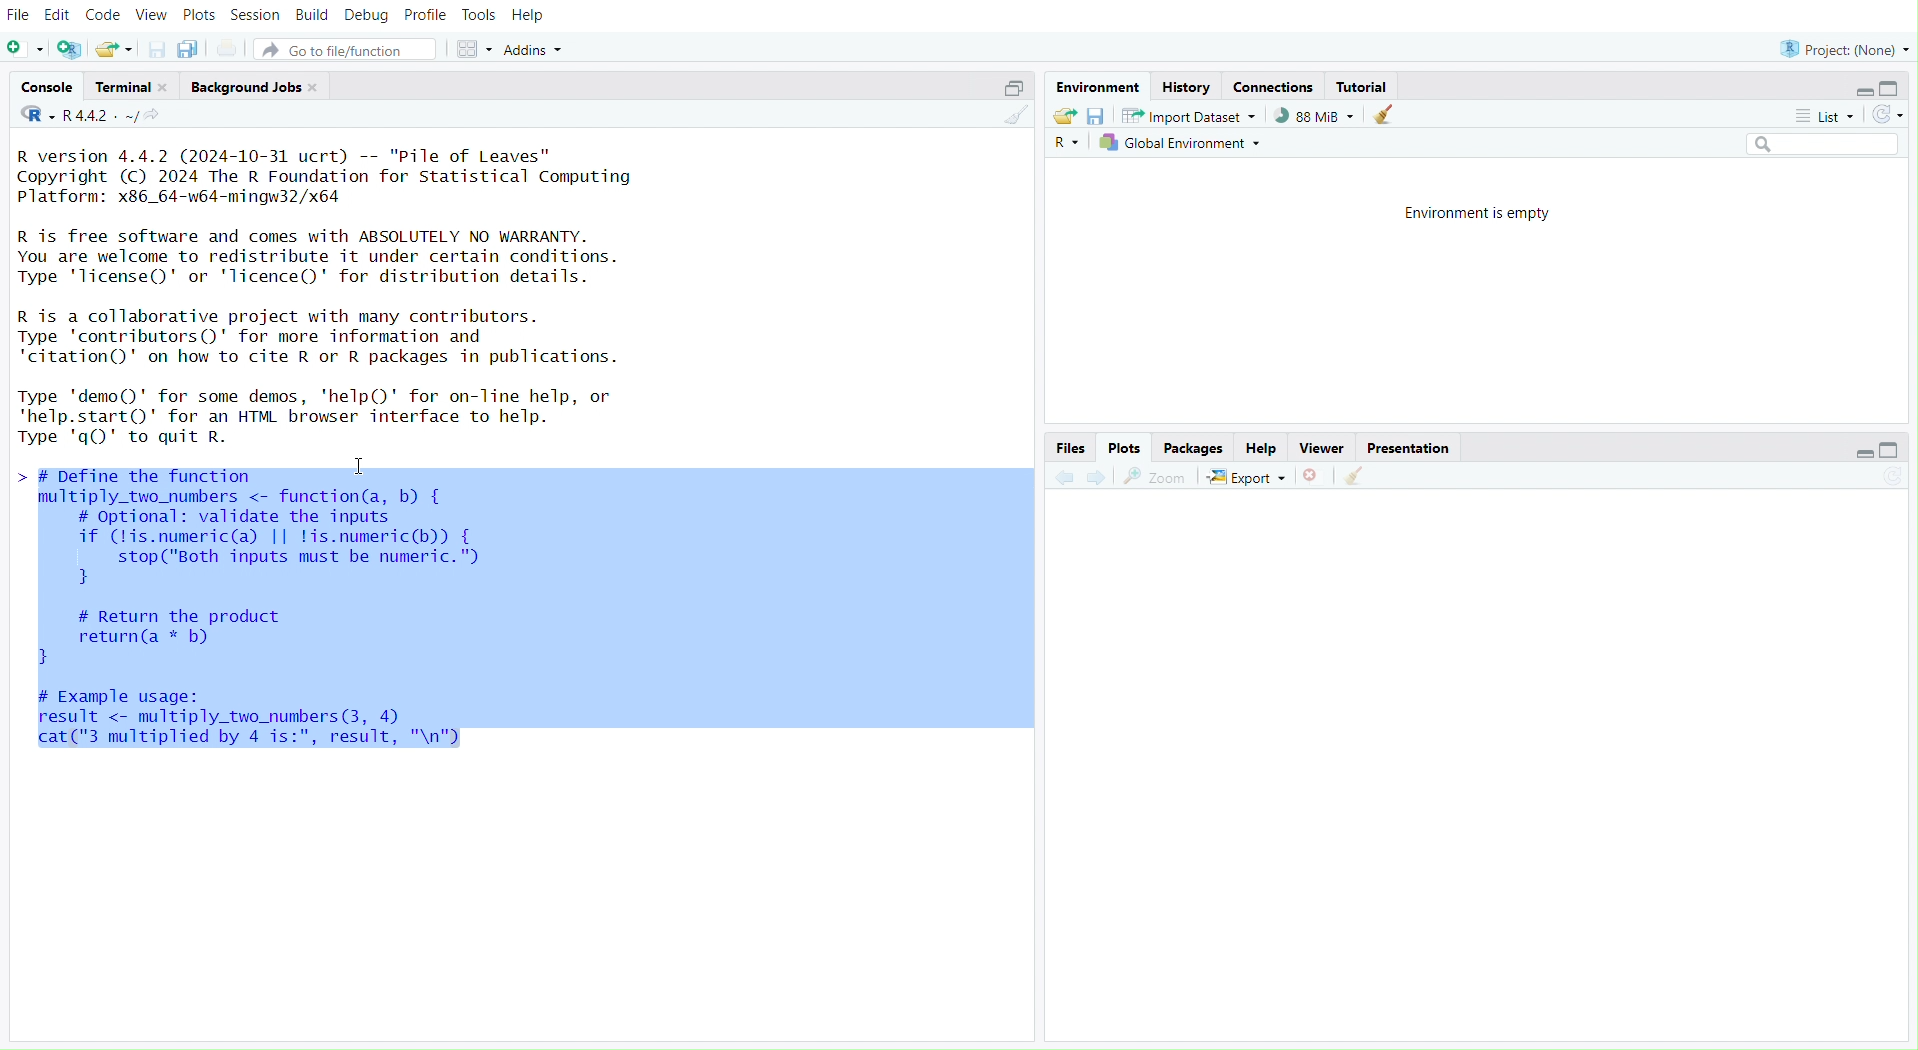 Image resolution: width=1918 pixels, height=1050 pixels. I want to click on Create a project, so click(71, 45).